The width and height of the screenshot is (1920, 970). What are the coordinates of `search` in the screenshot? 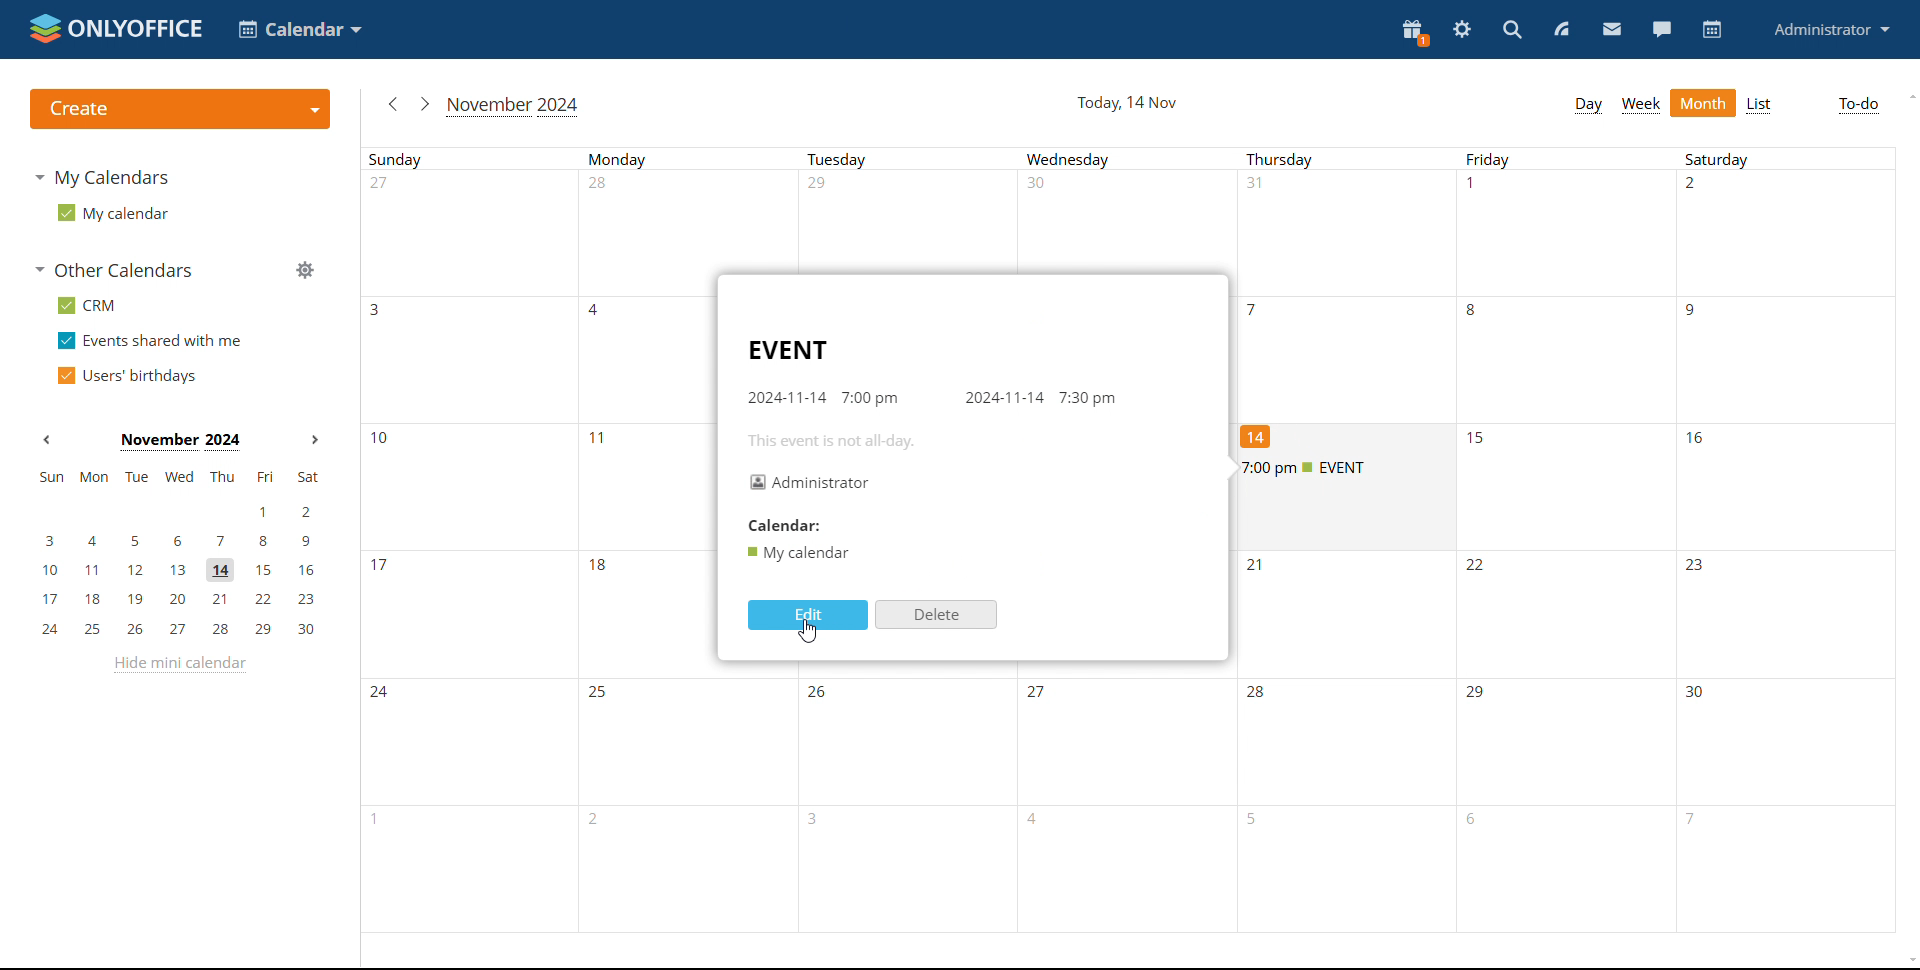 It's located at (1511, 29).